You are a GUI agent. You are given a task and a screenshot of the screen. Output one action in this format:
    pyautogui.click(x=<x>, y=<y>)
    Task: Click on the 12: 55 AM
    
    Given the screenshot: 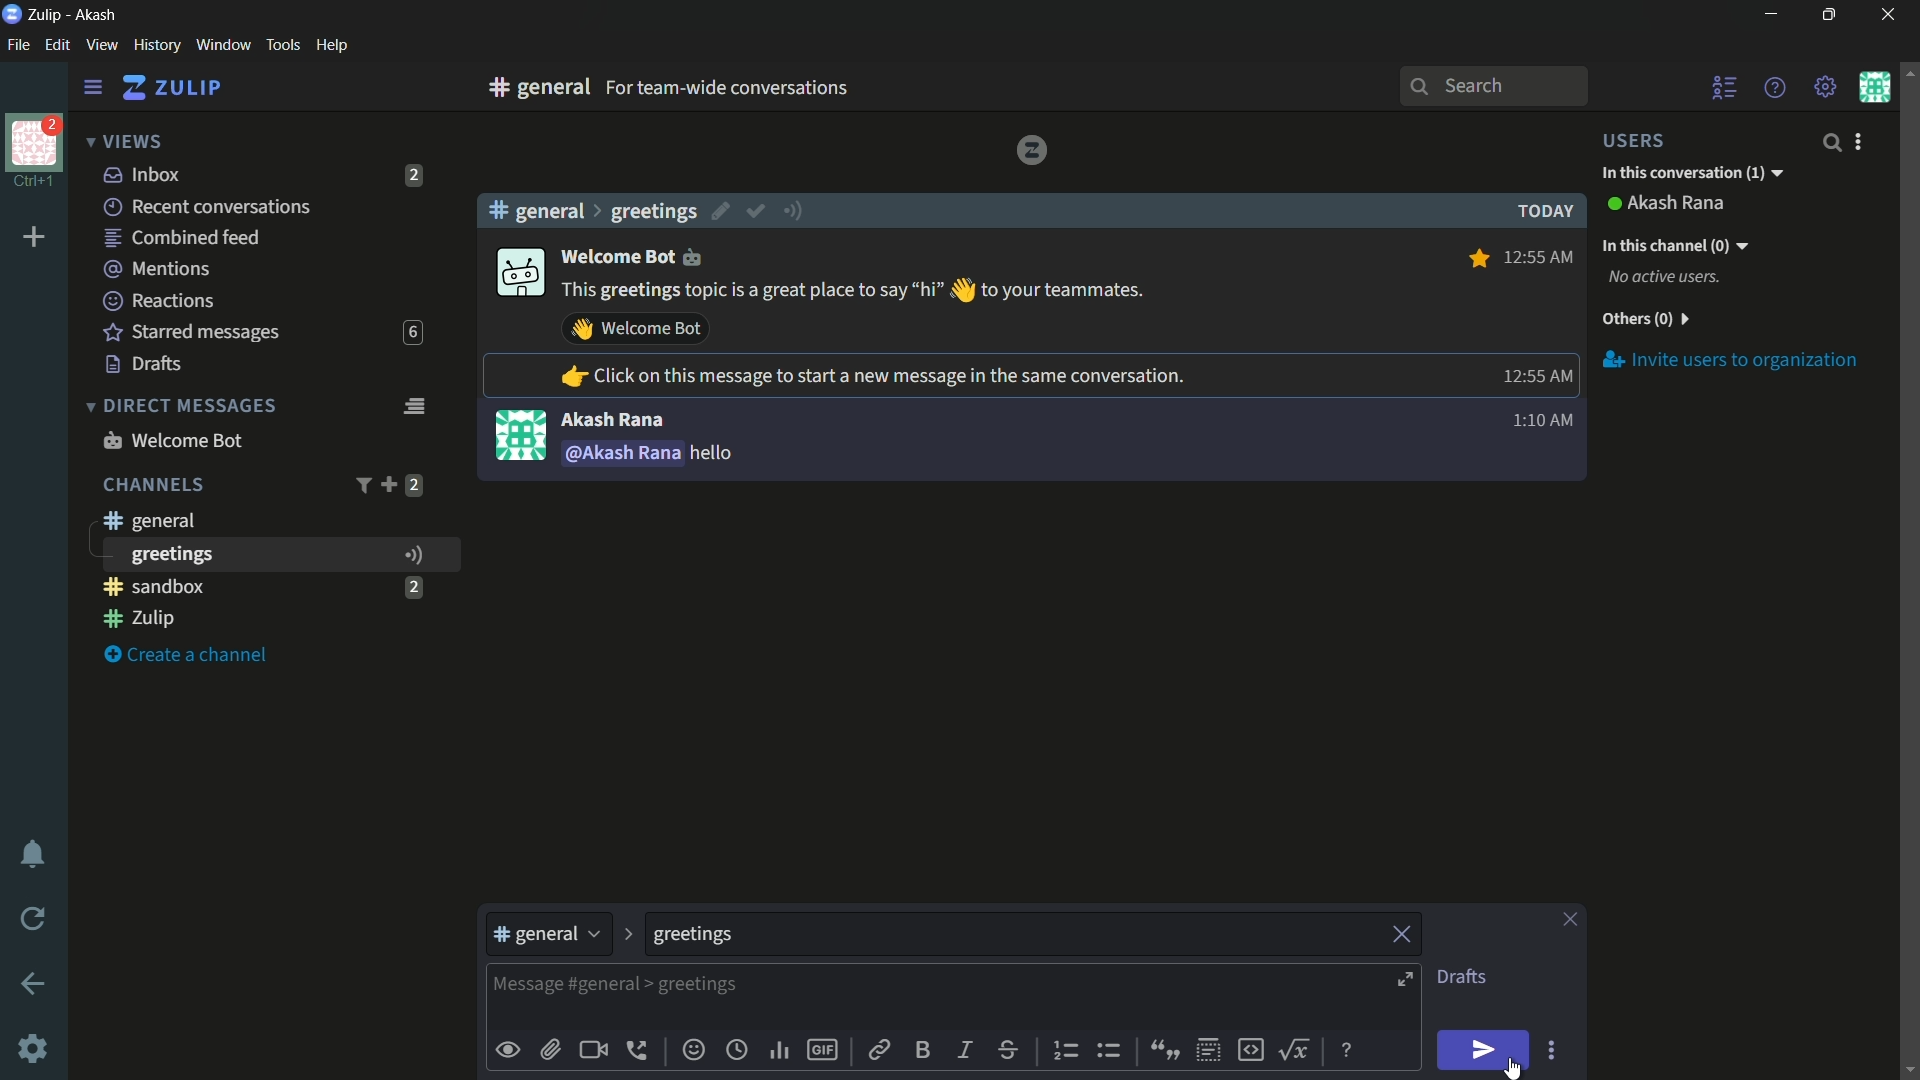 What is the action you would take?
    pyautogui.click(x=1541, y=255)
    